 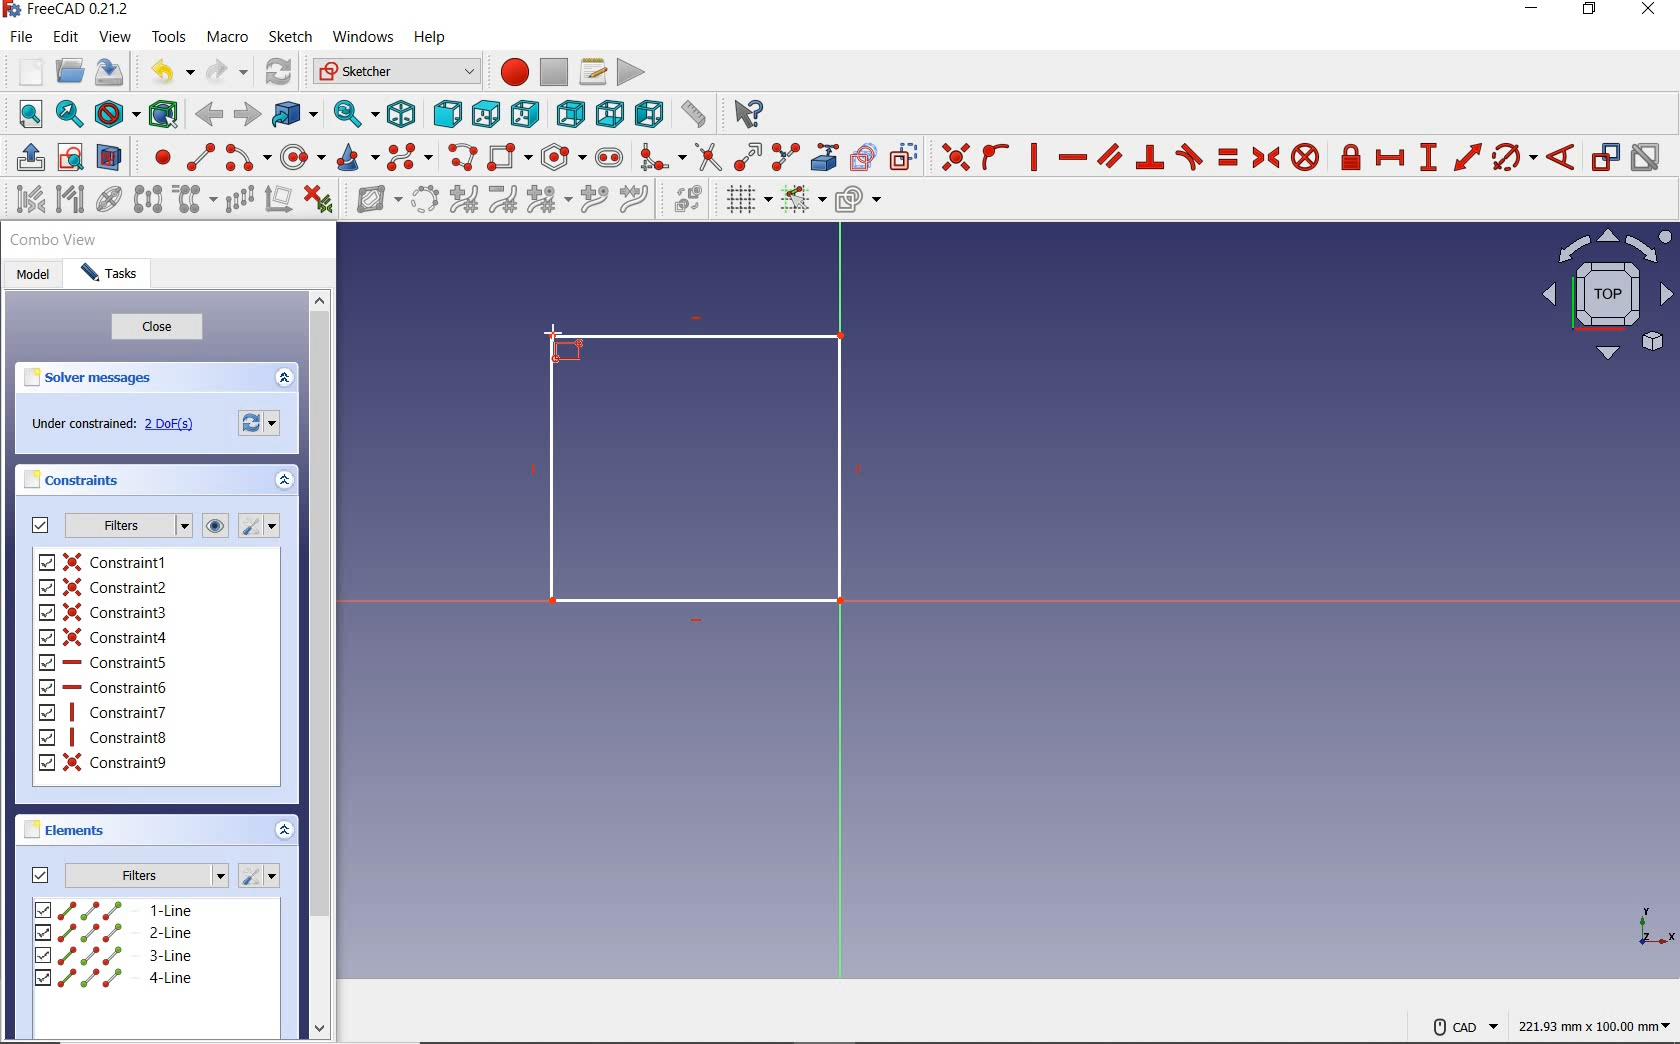 I want to click on minimize, so click(x=1533, y=11).